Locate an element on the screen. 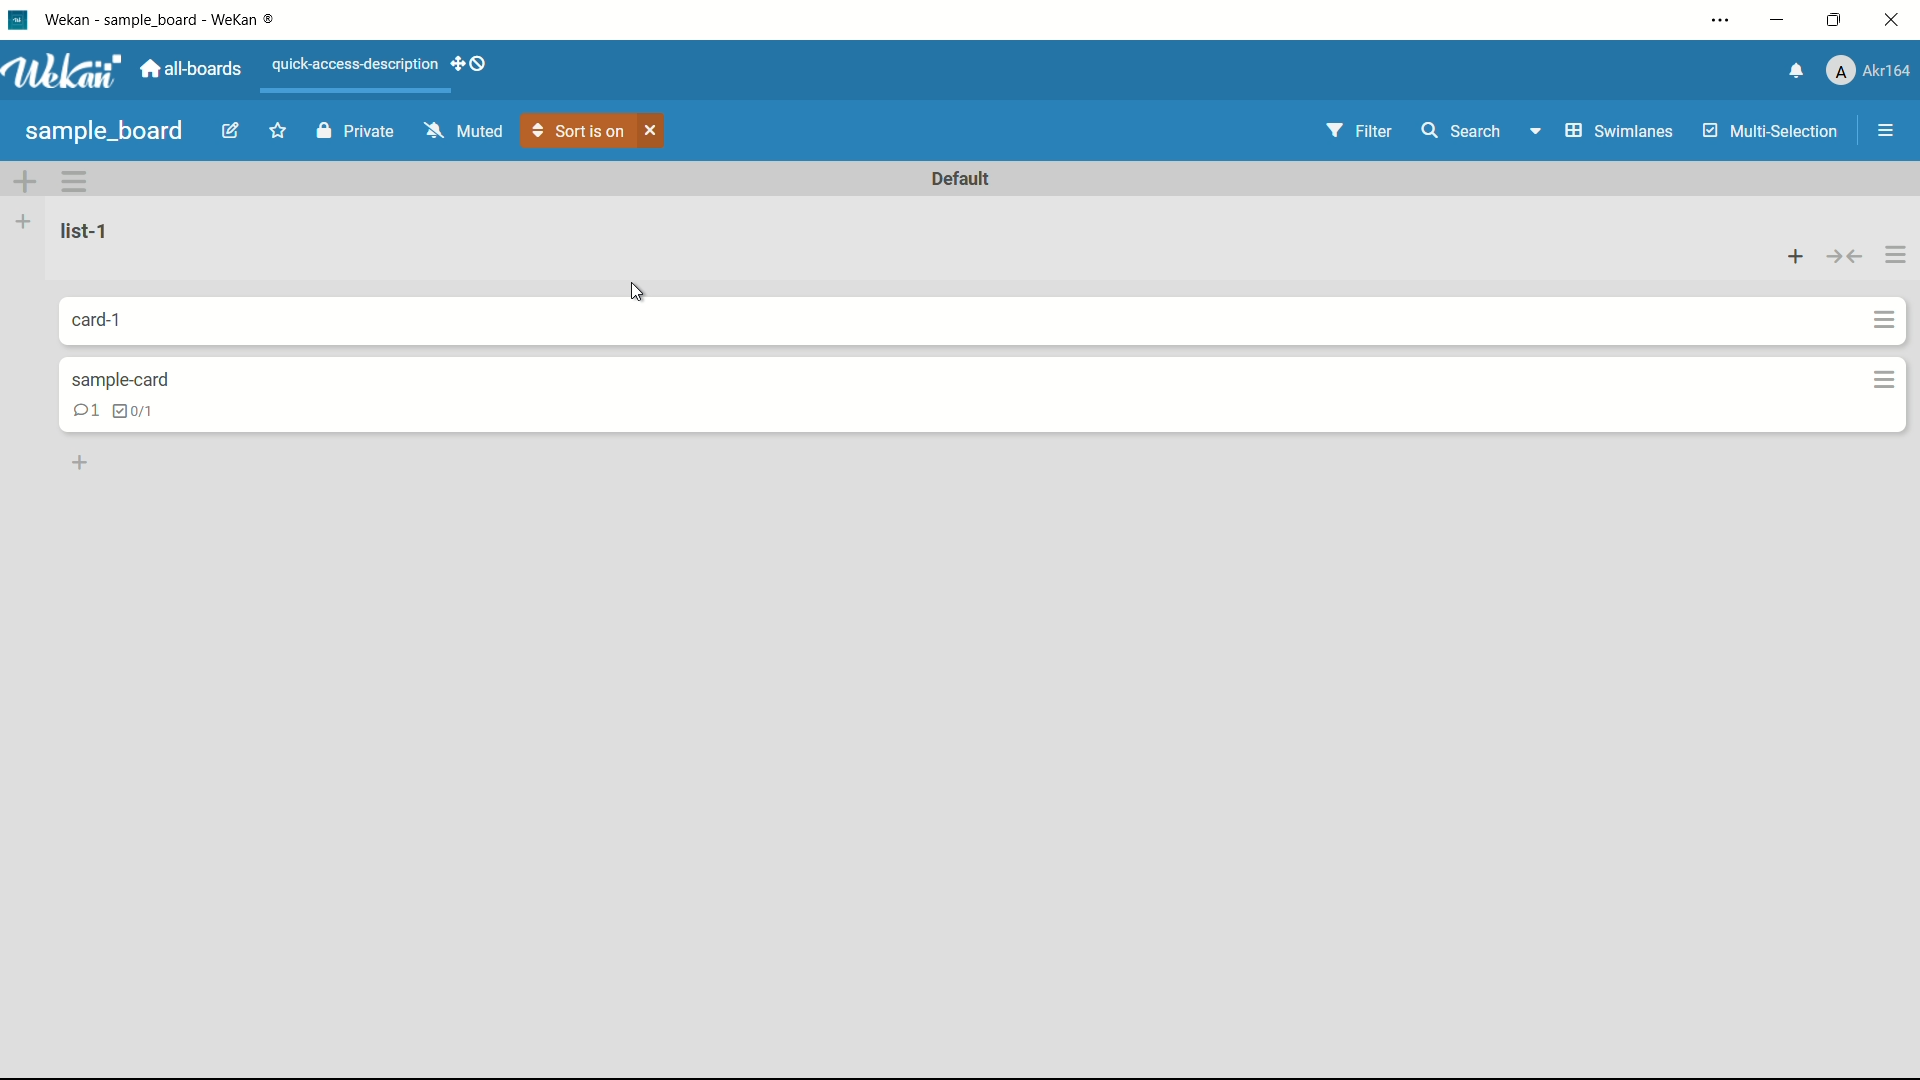 This screenshot has width=1920, height=1080. add swimlane is located at coordinates (25, 179).